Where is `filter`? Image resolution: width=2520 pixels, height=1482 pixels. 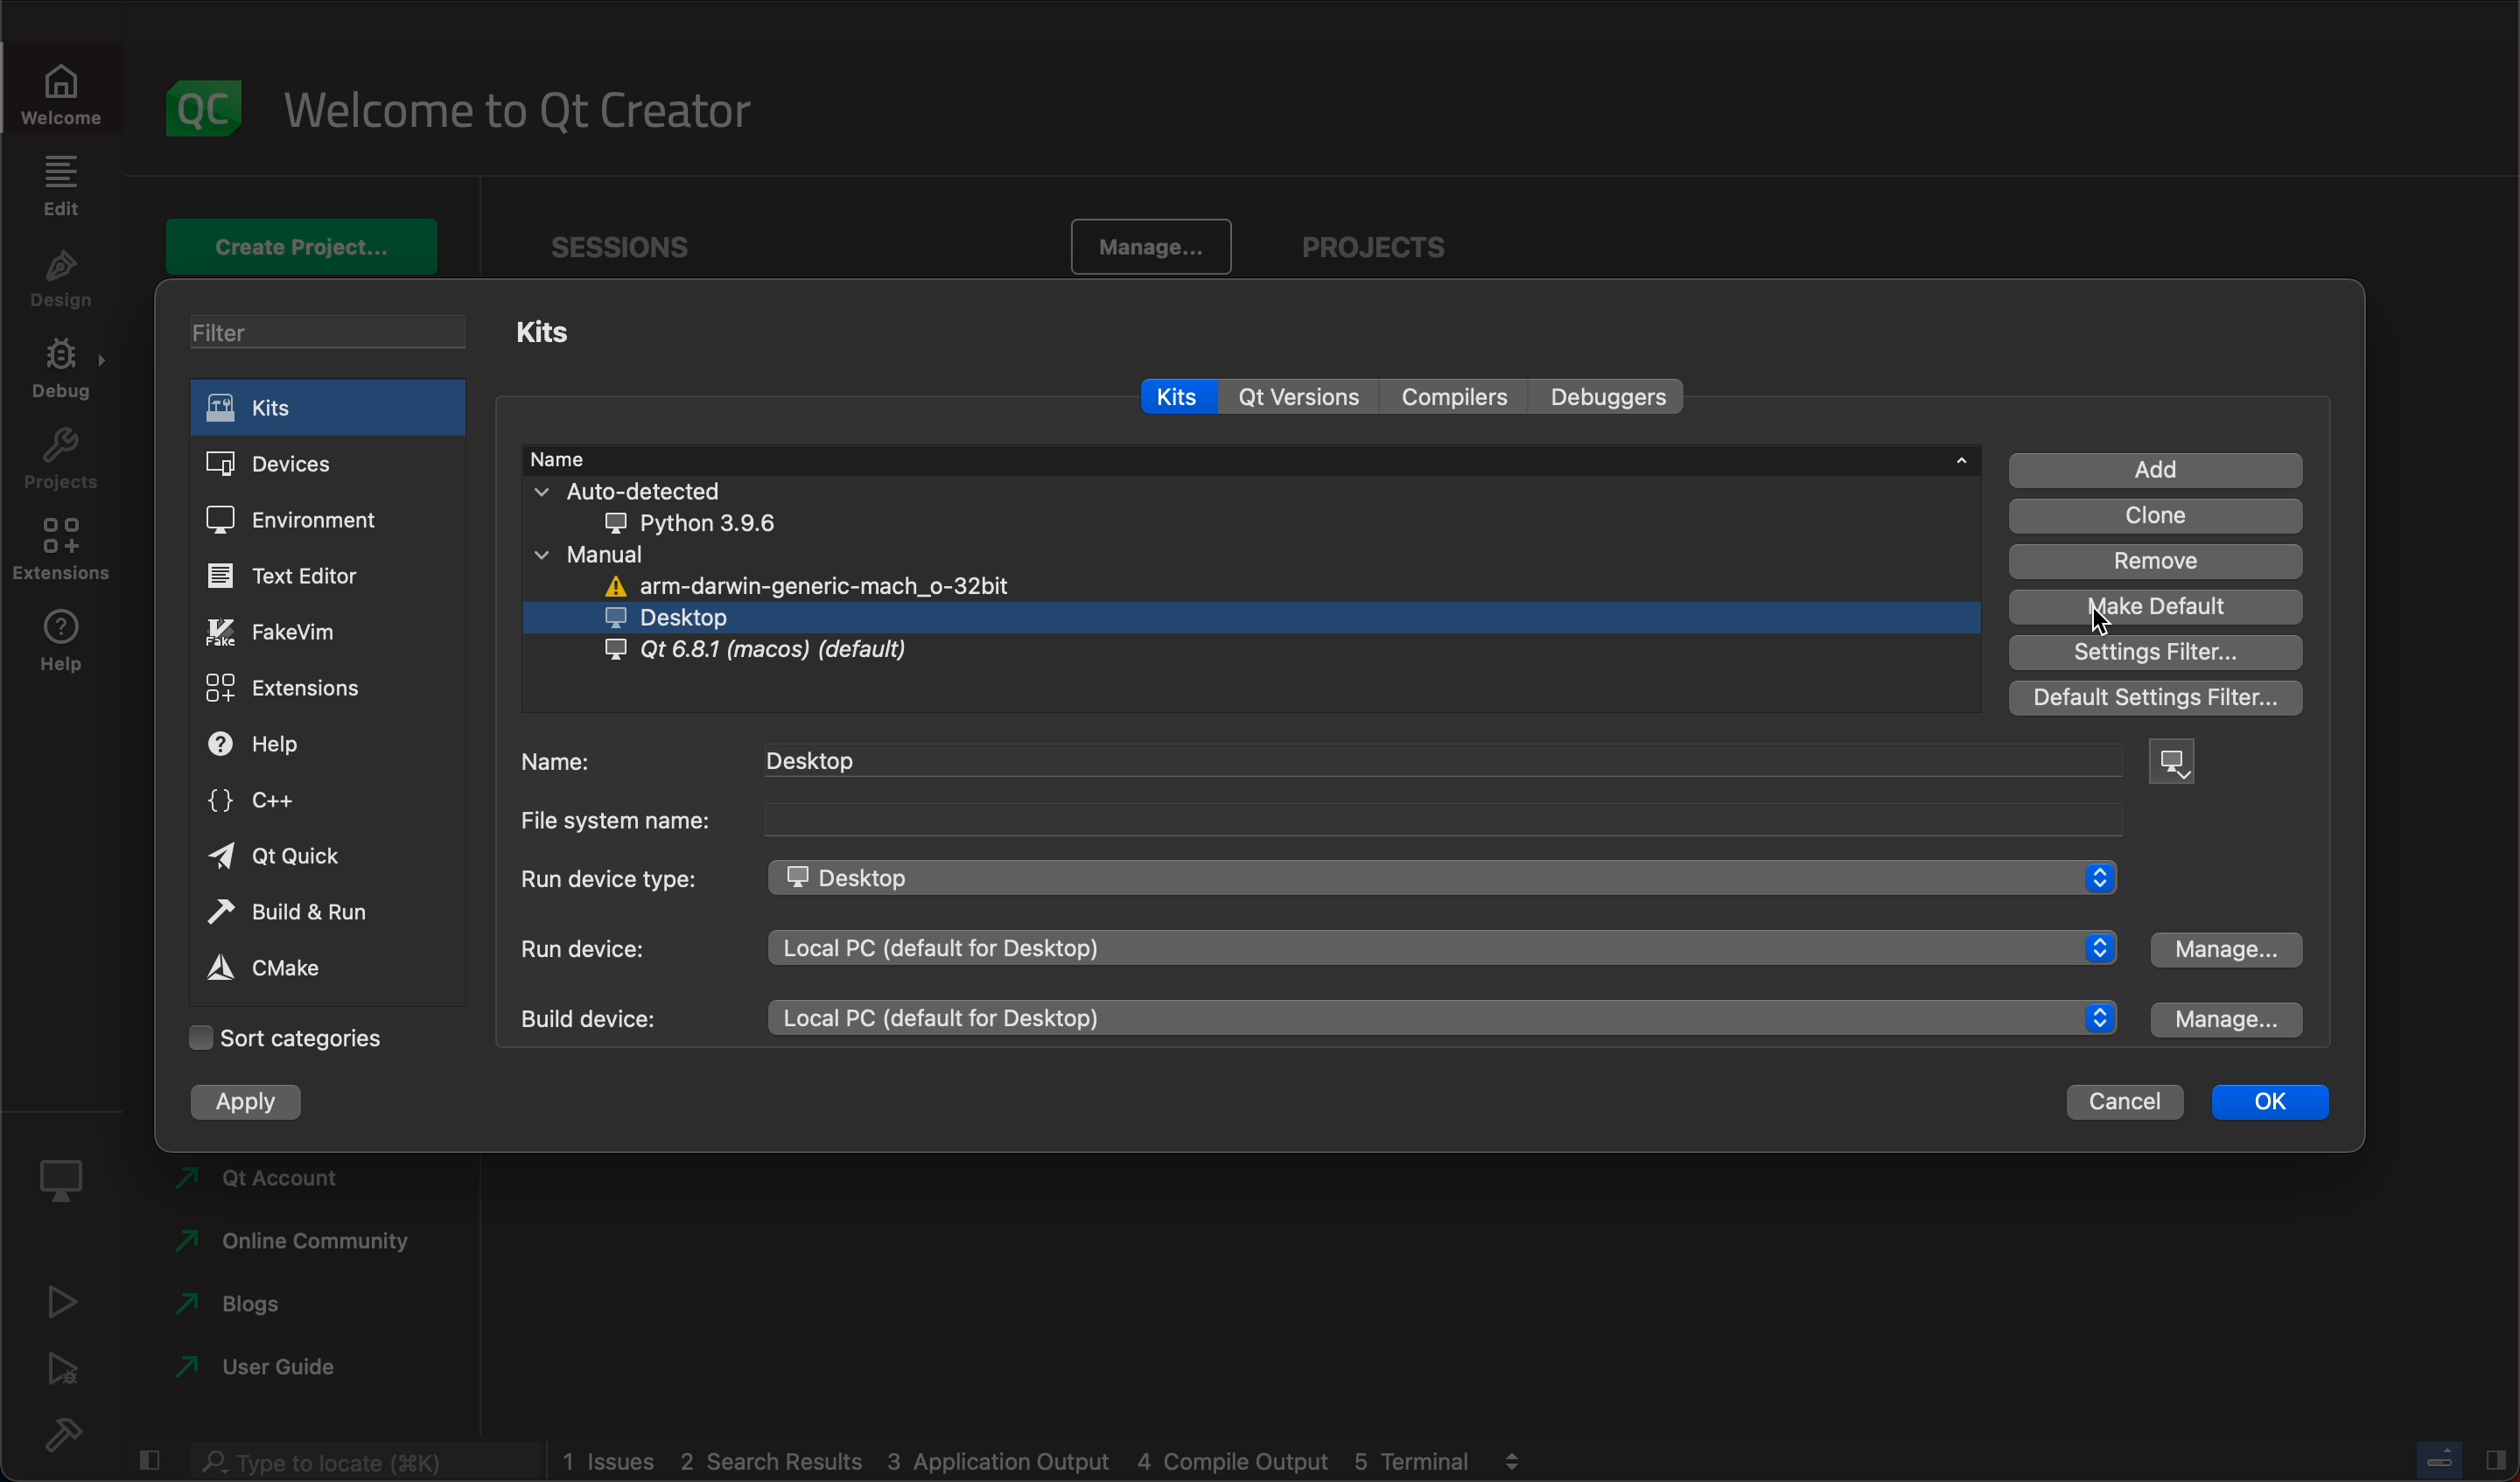 filter is located at coordinates (333, 331).